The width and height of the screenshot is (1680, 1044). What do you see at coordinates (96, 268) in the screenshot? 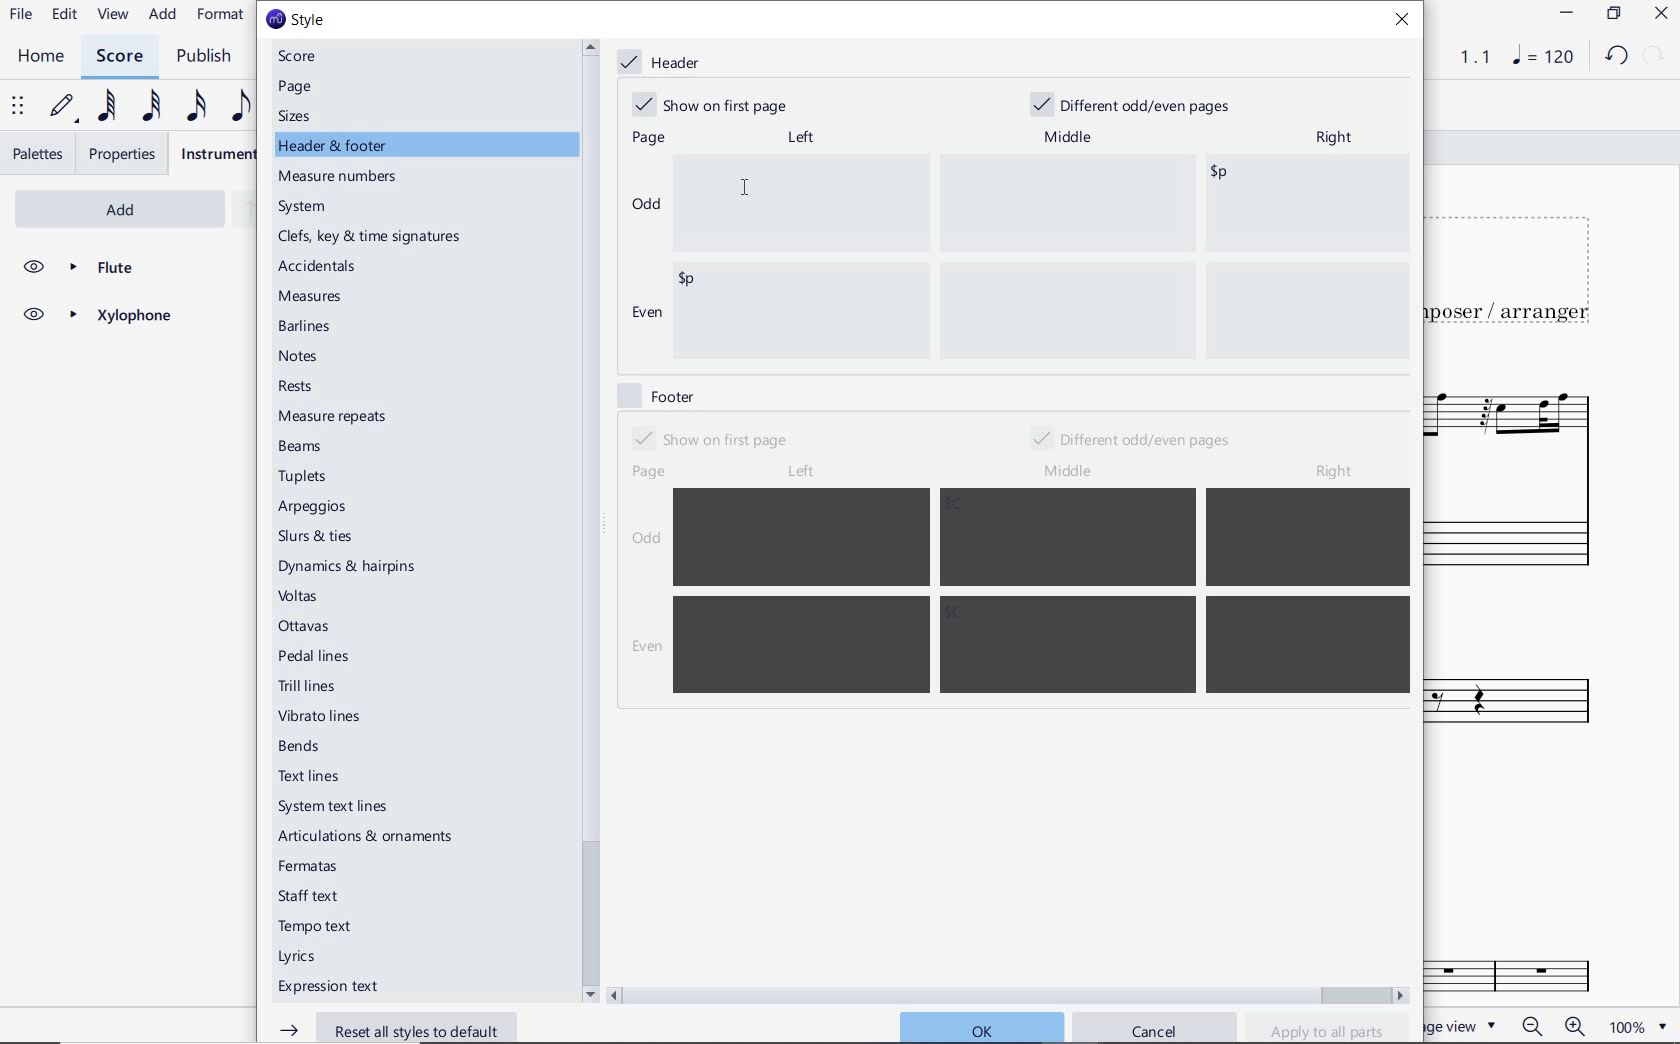
I see `FLUTE` at bounding box center [96, 268].